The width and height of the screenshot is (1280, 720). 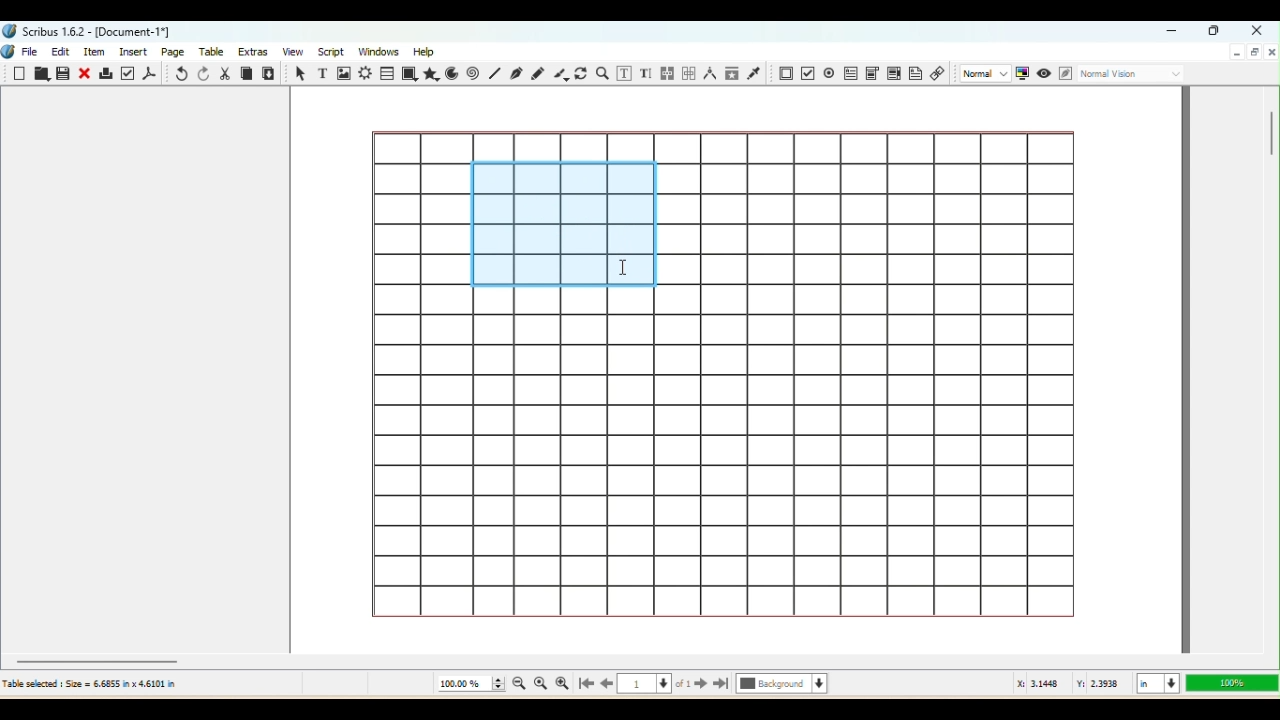 What do you see at coordinates (722, 685) in the screenshot?
I see `Go to the last page` at bounding box center [722, 685].